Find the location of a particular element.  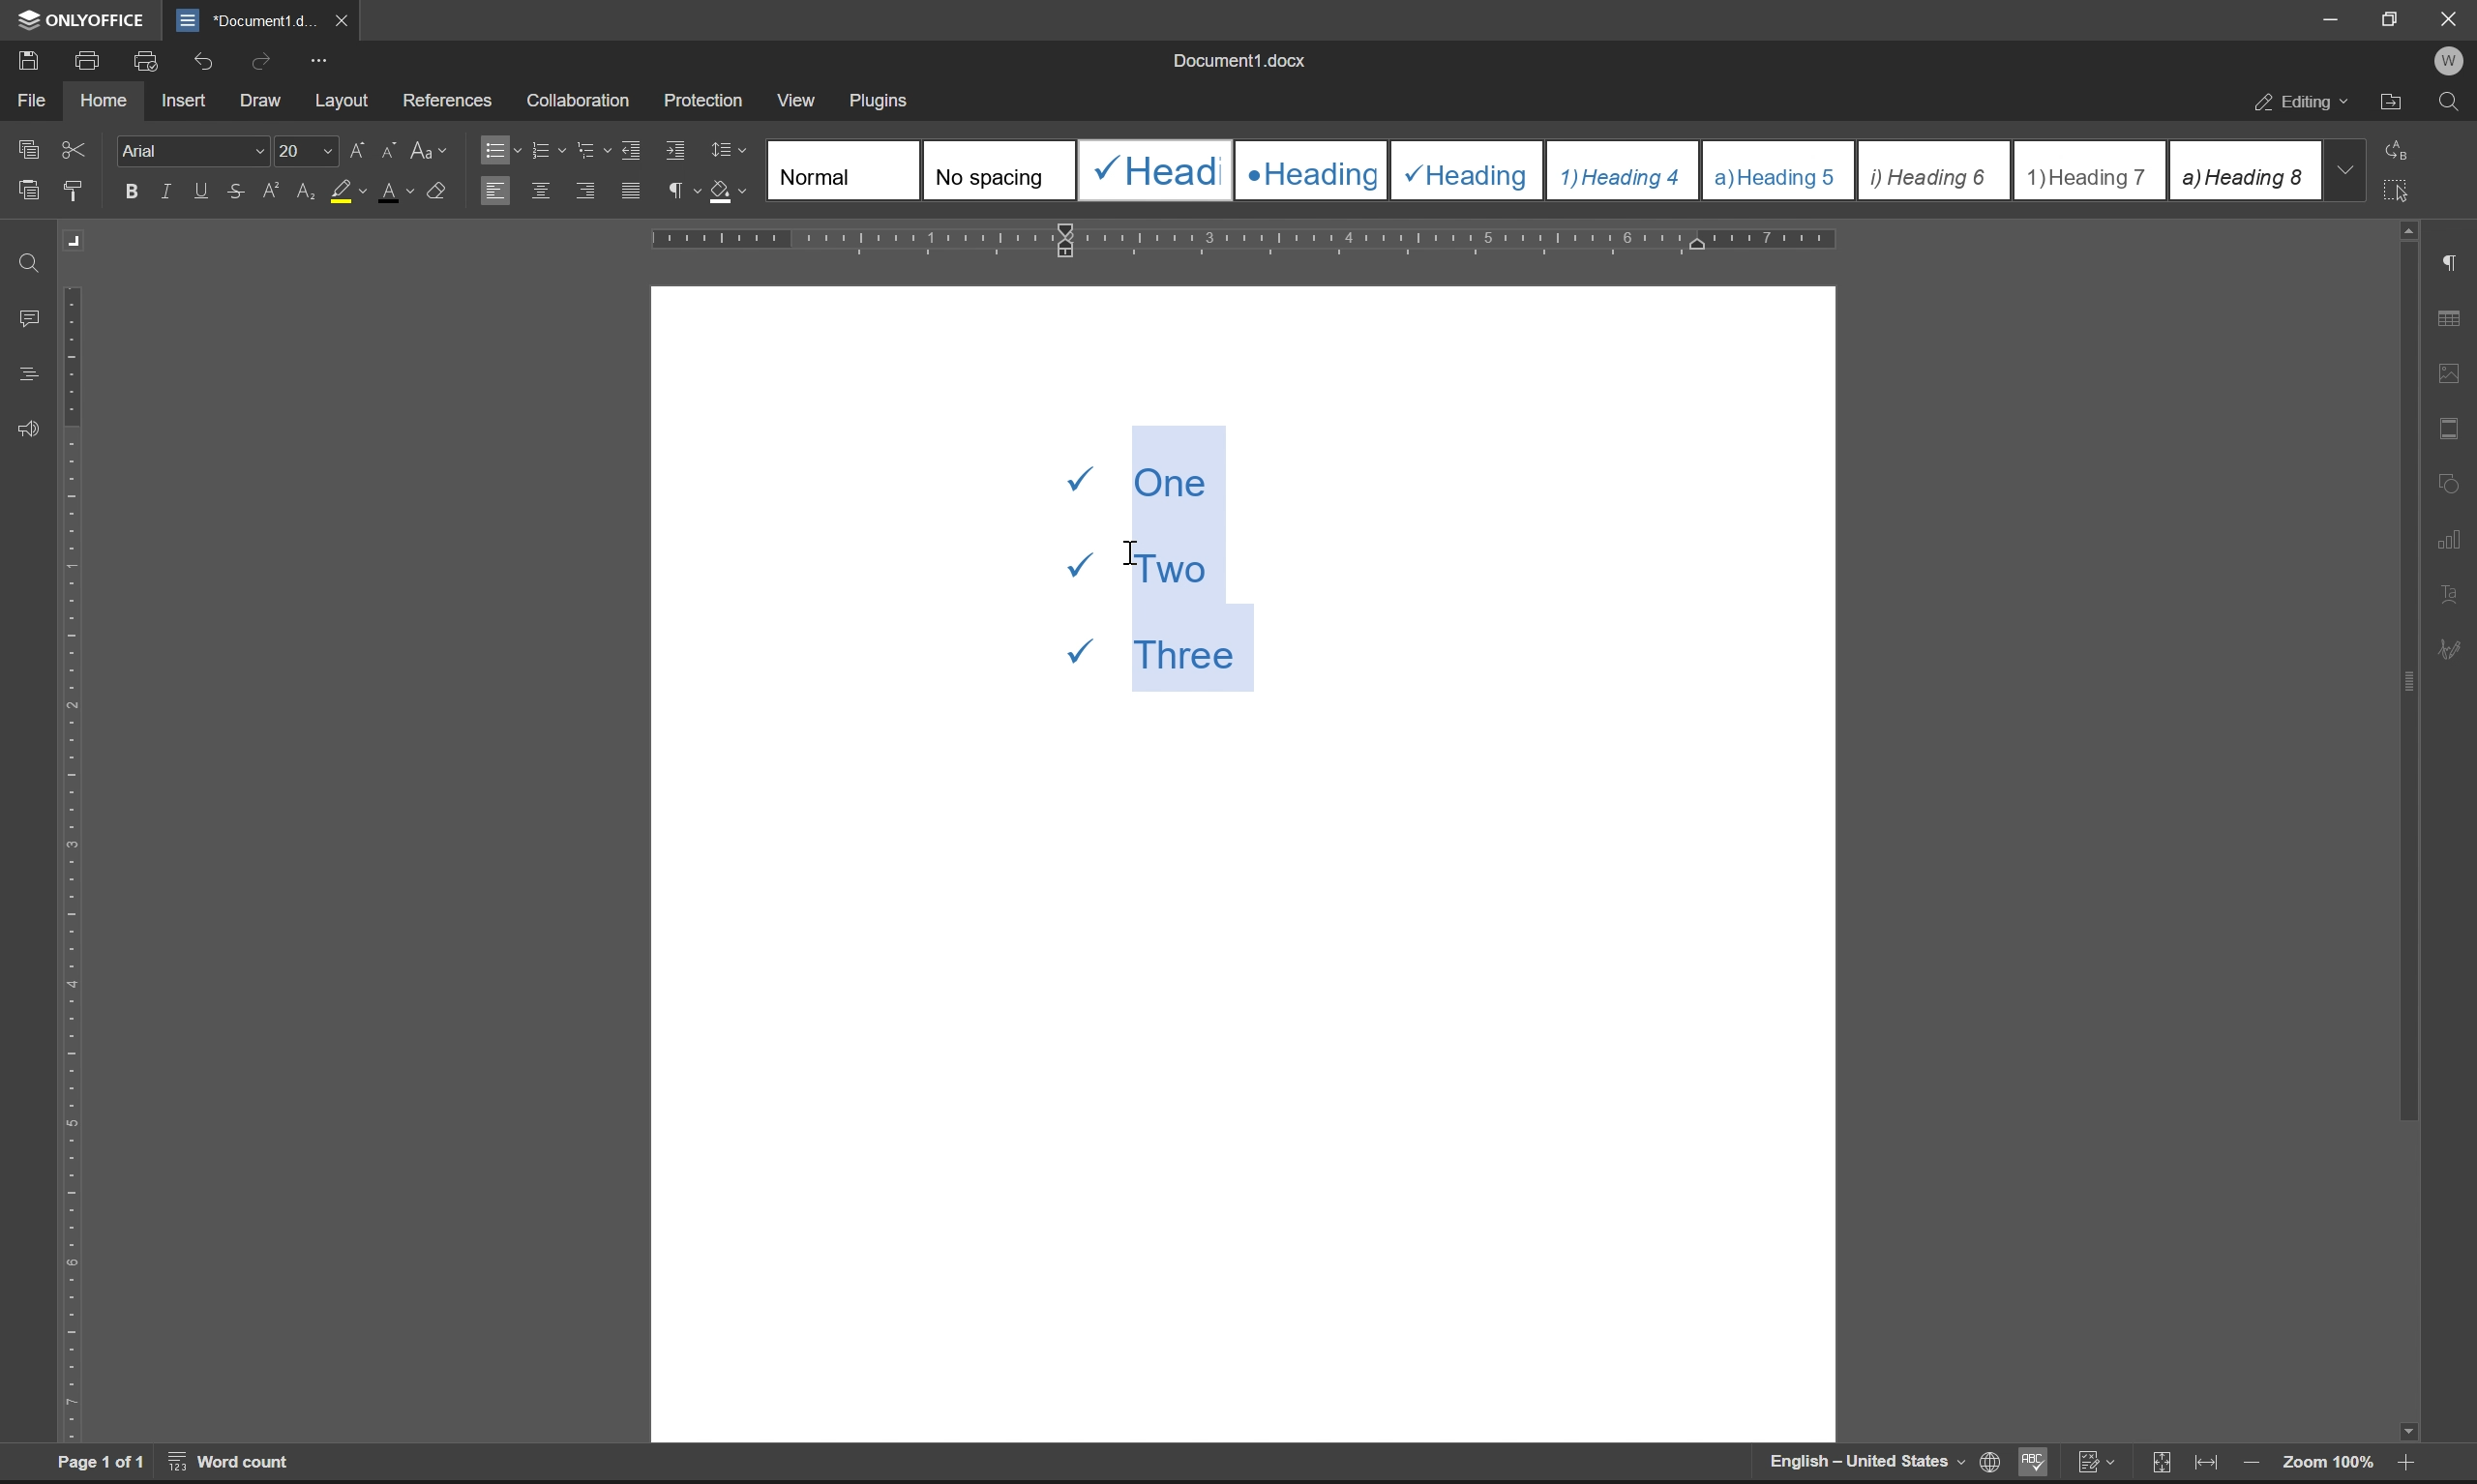

ruler is located at coordinates (73, 863).